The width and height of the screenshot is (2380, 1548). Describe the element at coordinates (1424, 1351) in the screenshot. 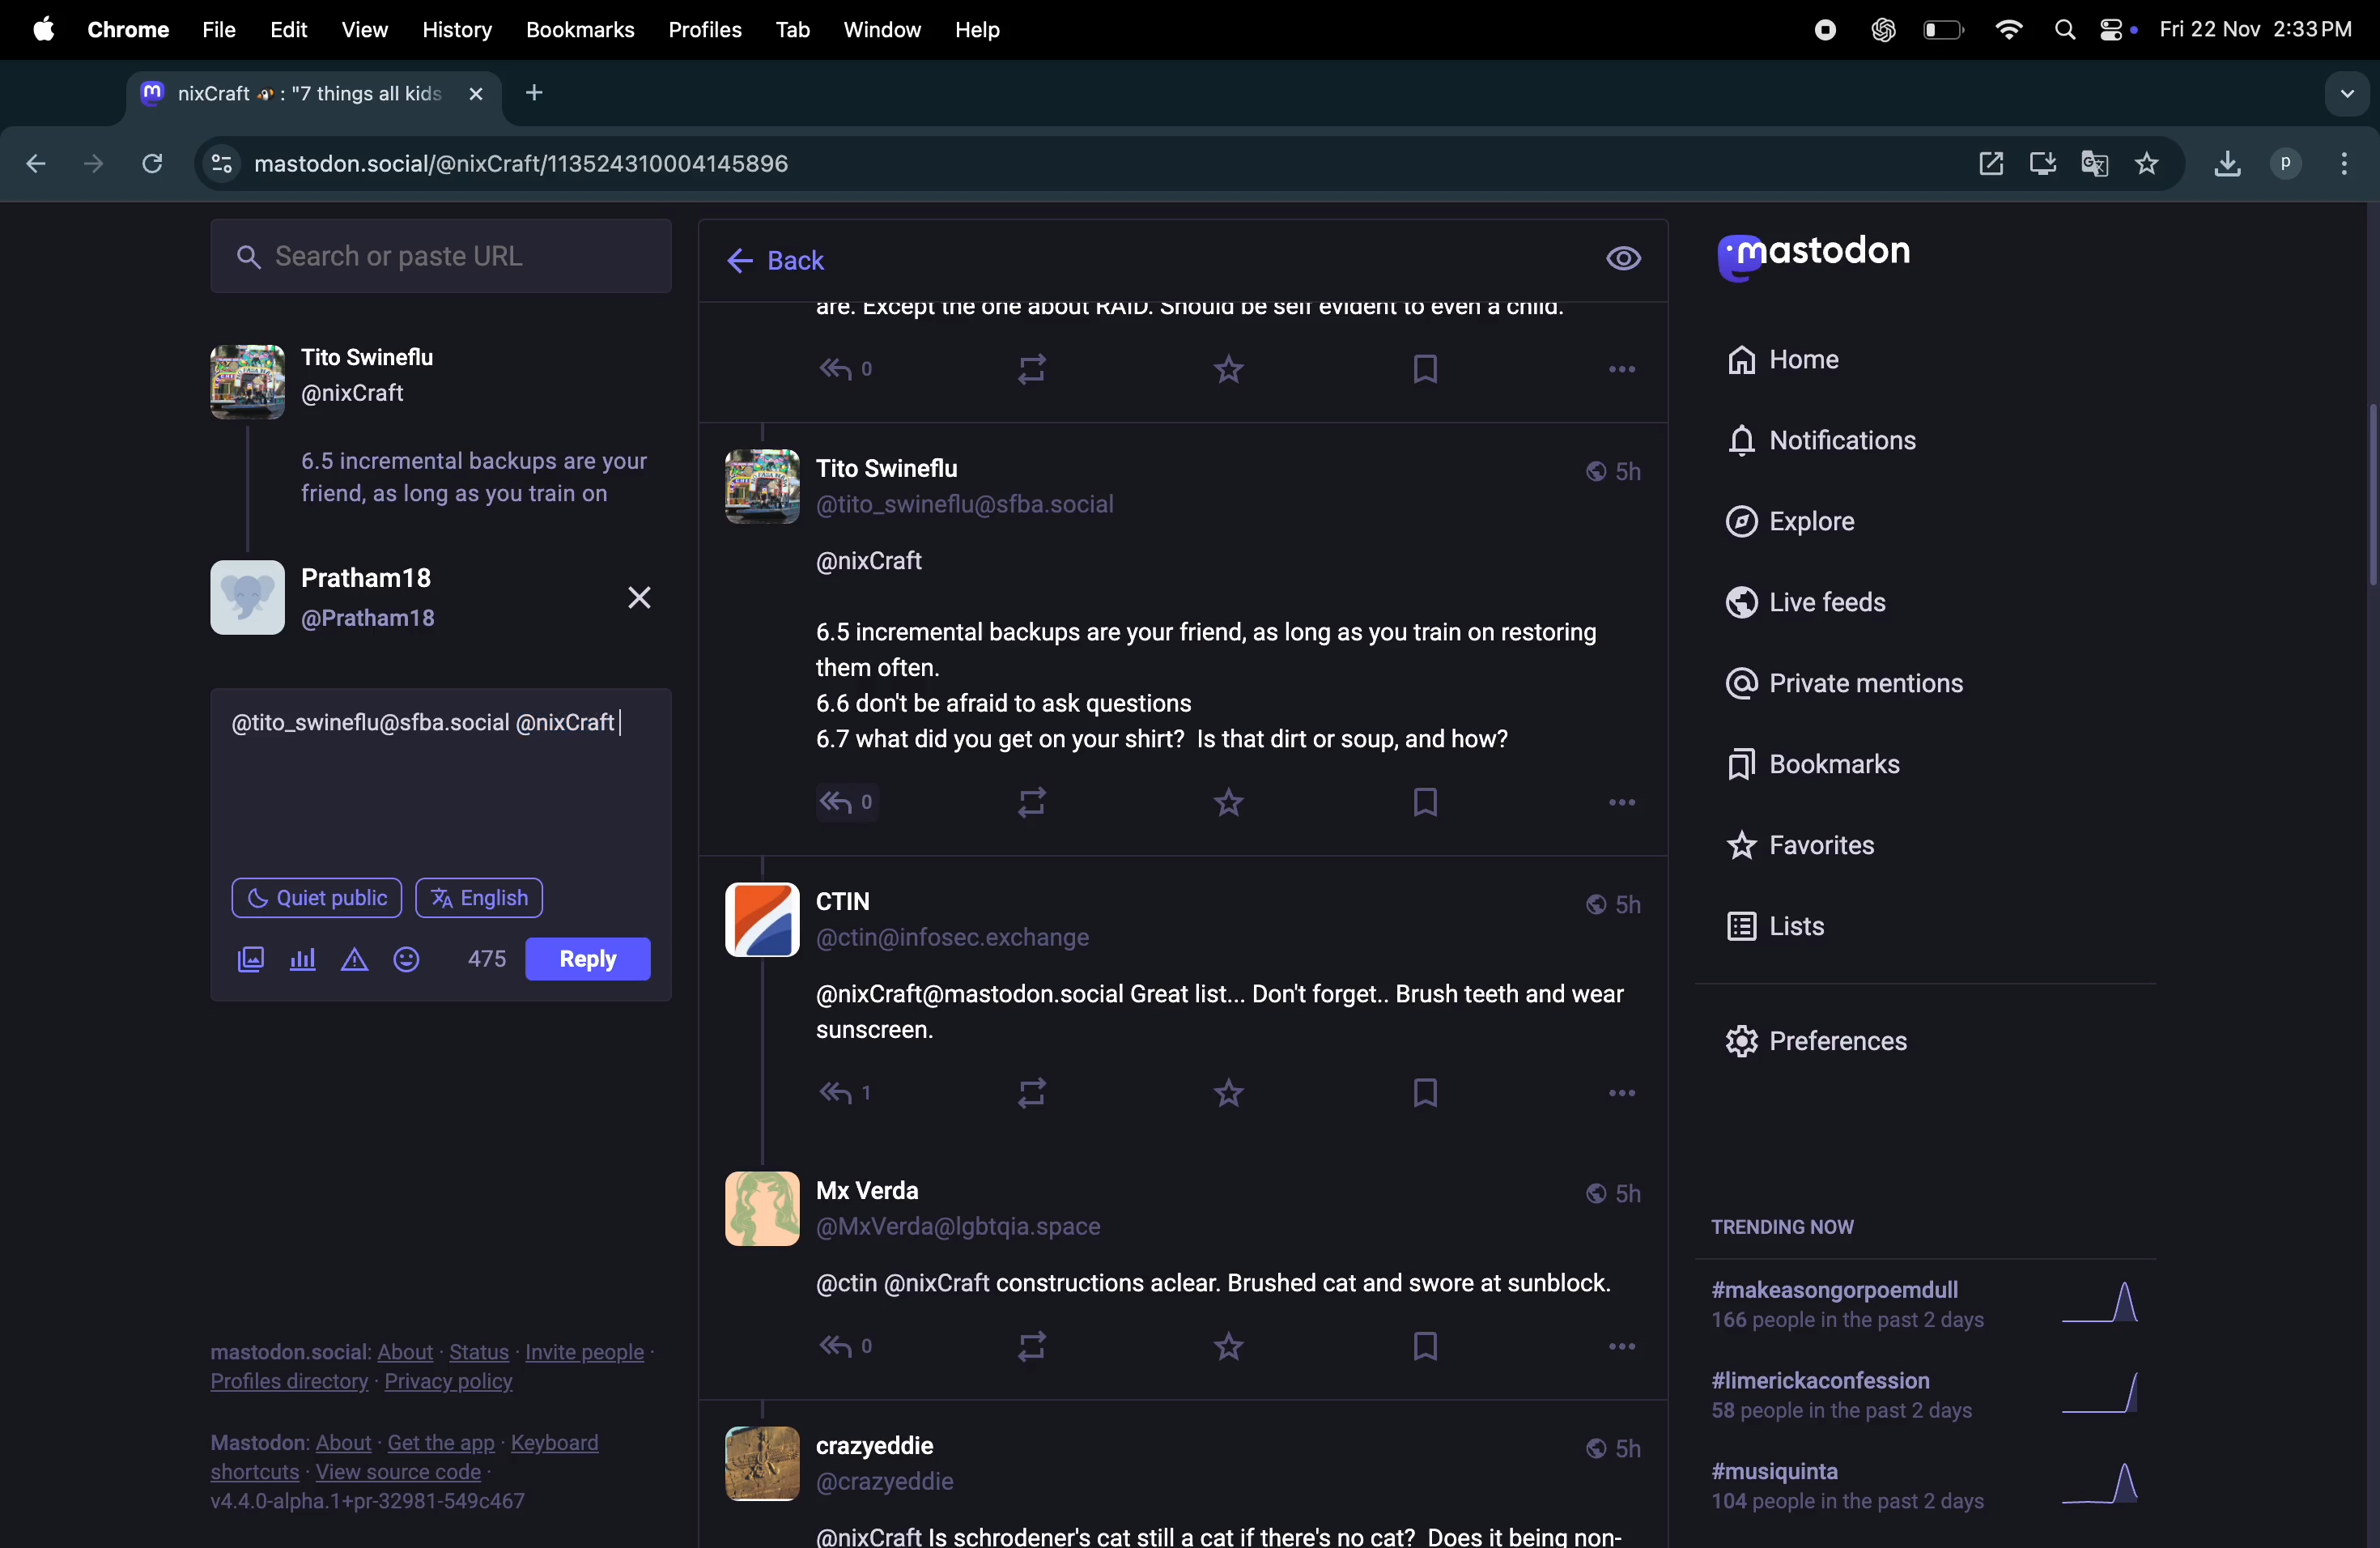

I see `Bookmark` at that location.